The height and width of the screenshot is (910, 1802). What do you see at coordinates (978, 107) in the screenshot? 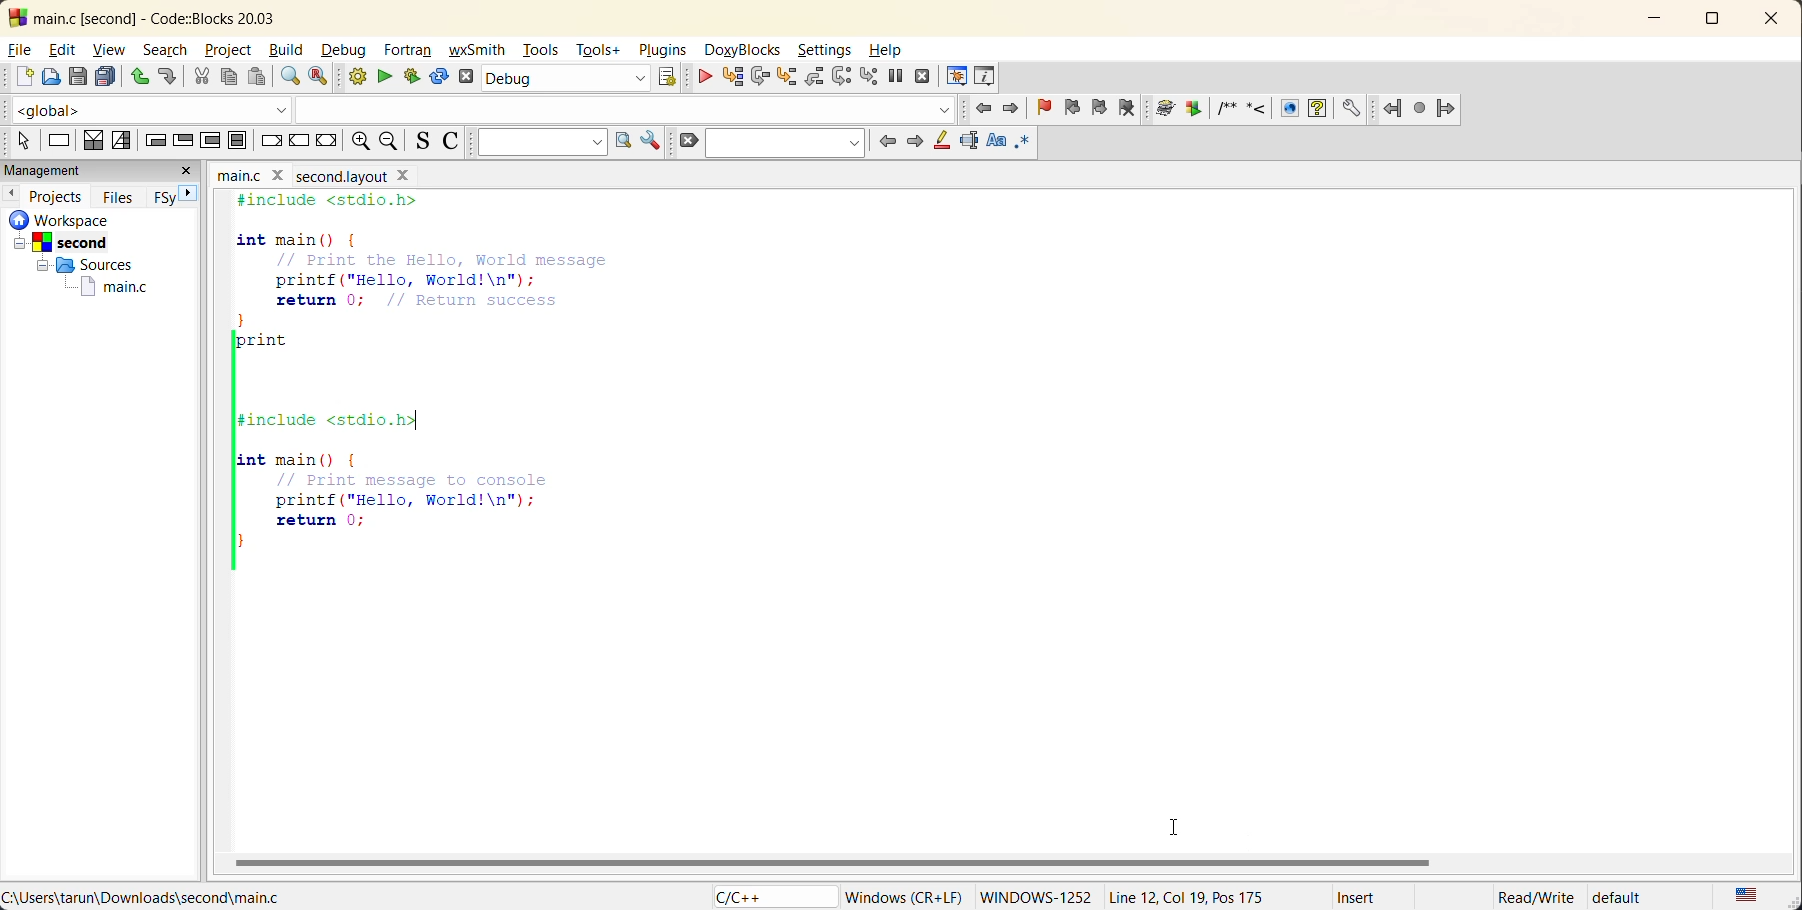
I see `jump back` at bounding box center [978, 107].